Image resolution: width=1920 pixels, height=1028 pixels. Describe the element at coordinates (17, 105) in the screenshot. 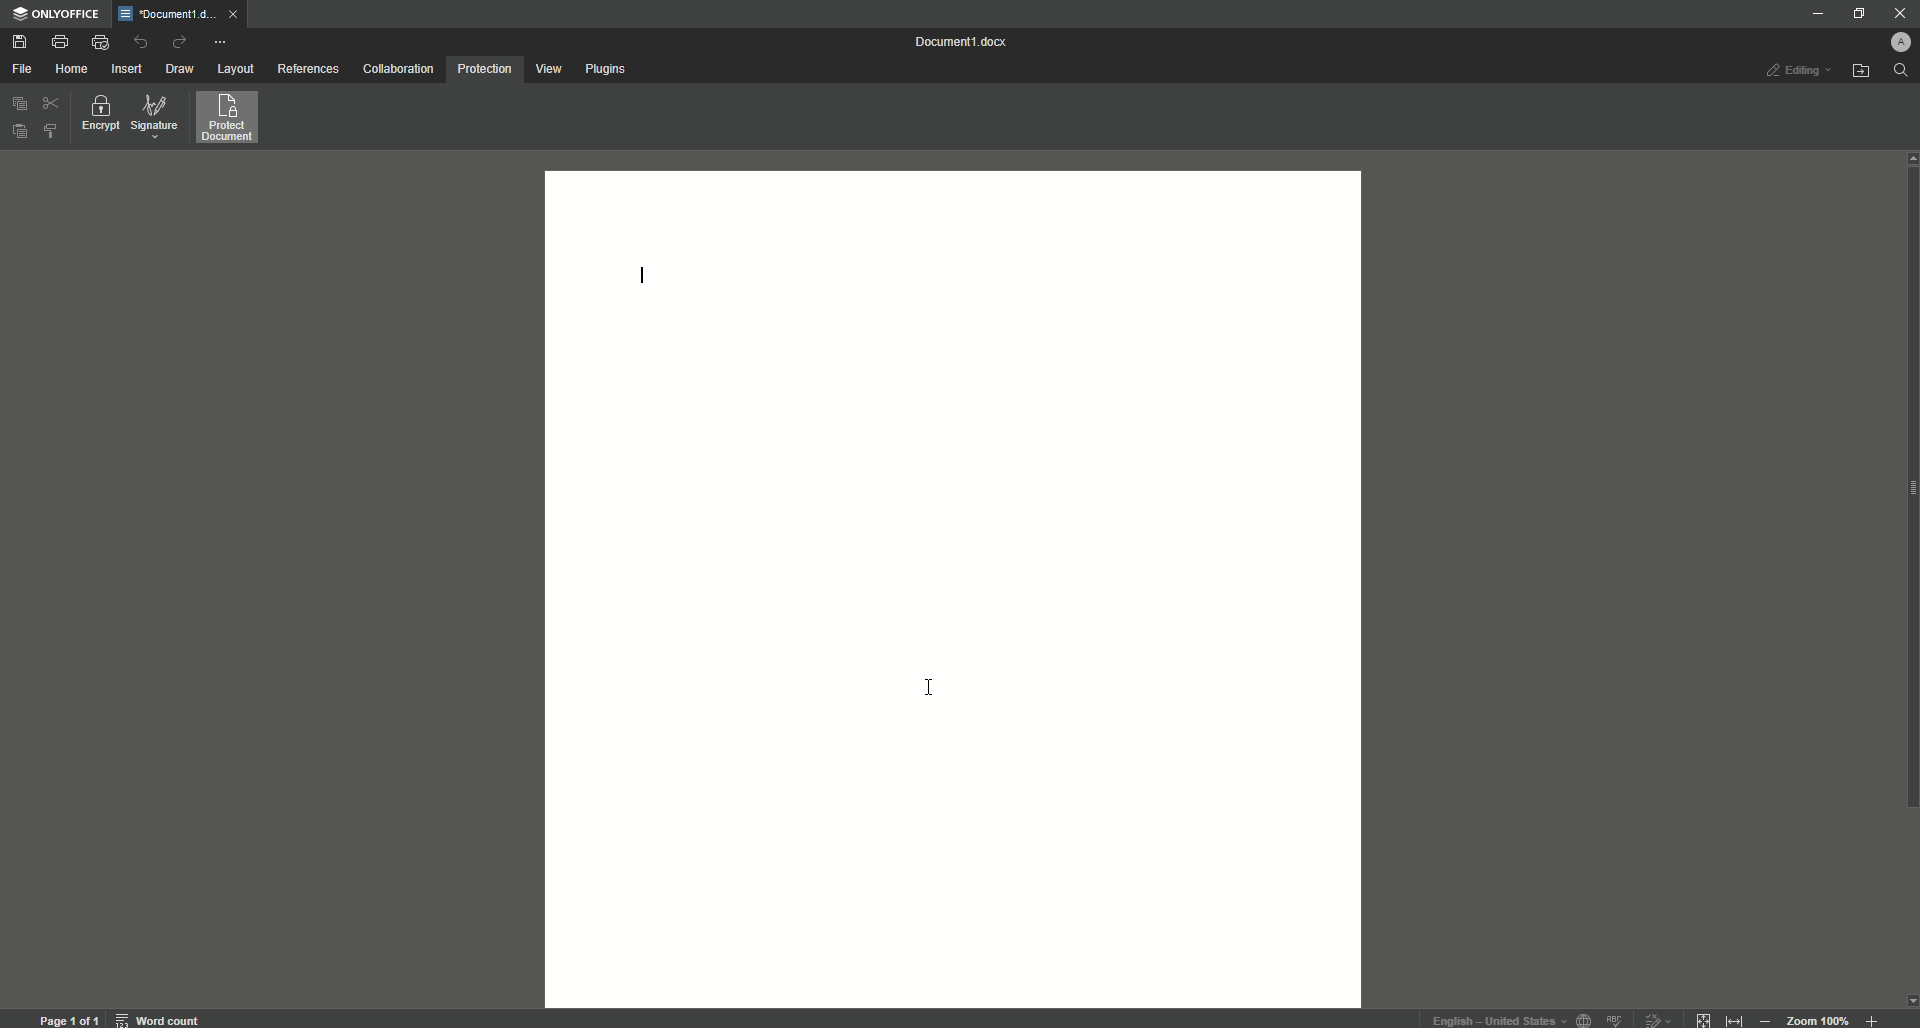

I see `Copy` at that location.